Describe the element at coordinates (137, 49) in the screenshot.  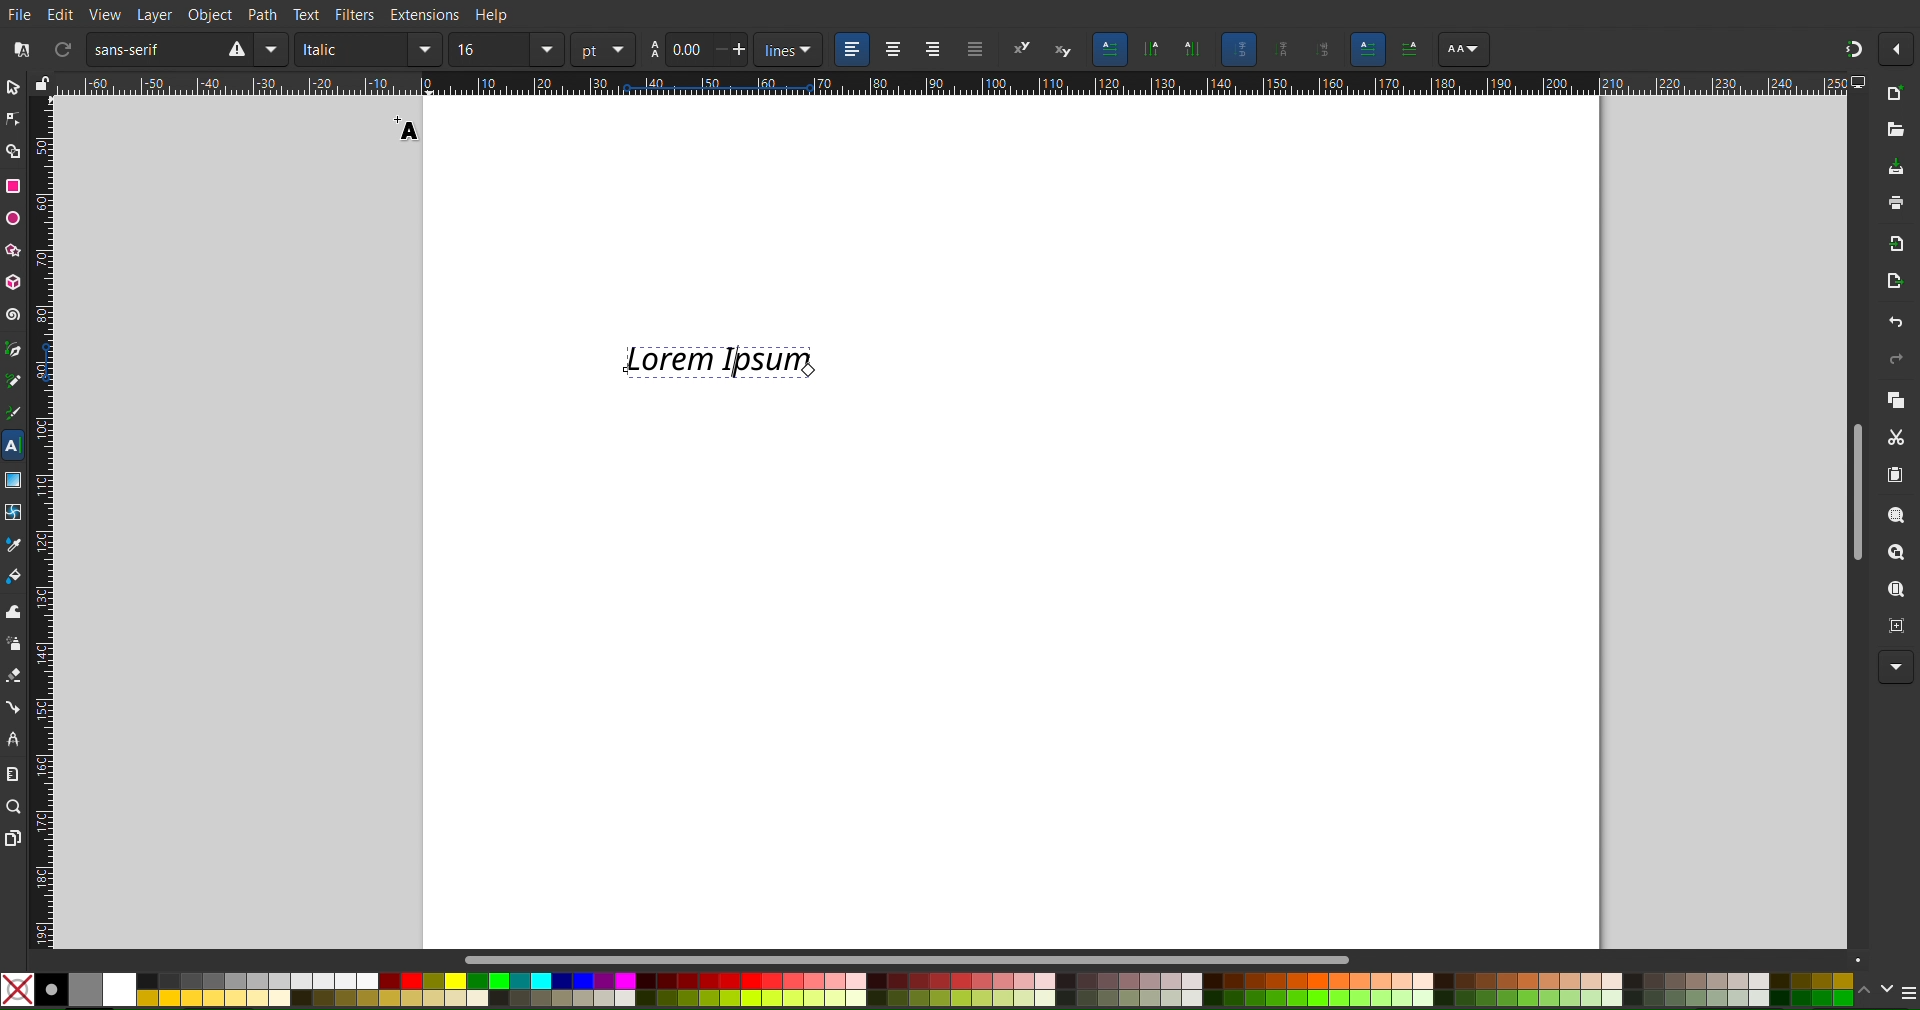
I see `Sans Serif` at that location.